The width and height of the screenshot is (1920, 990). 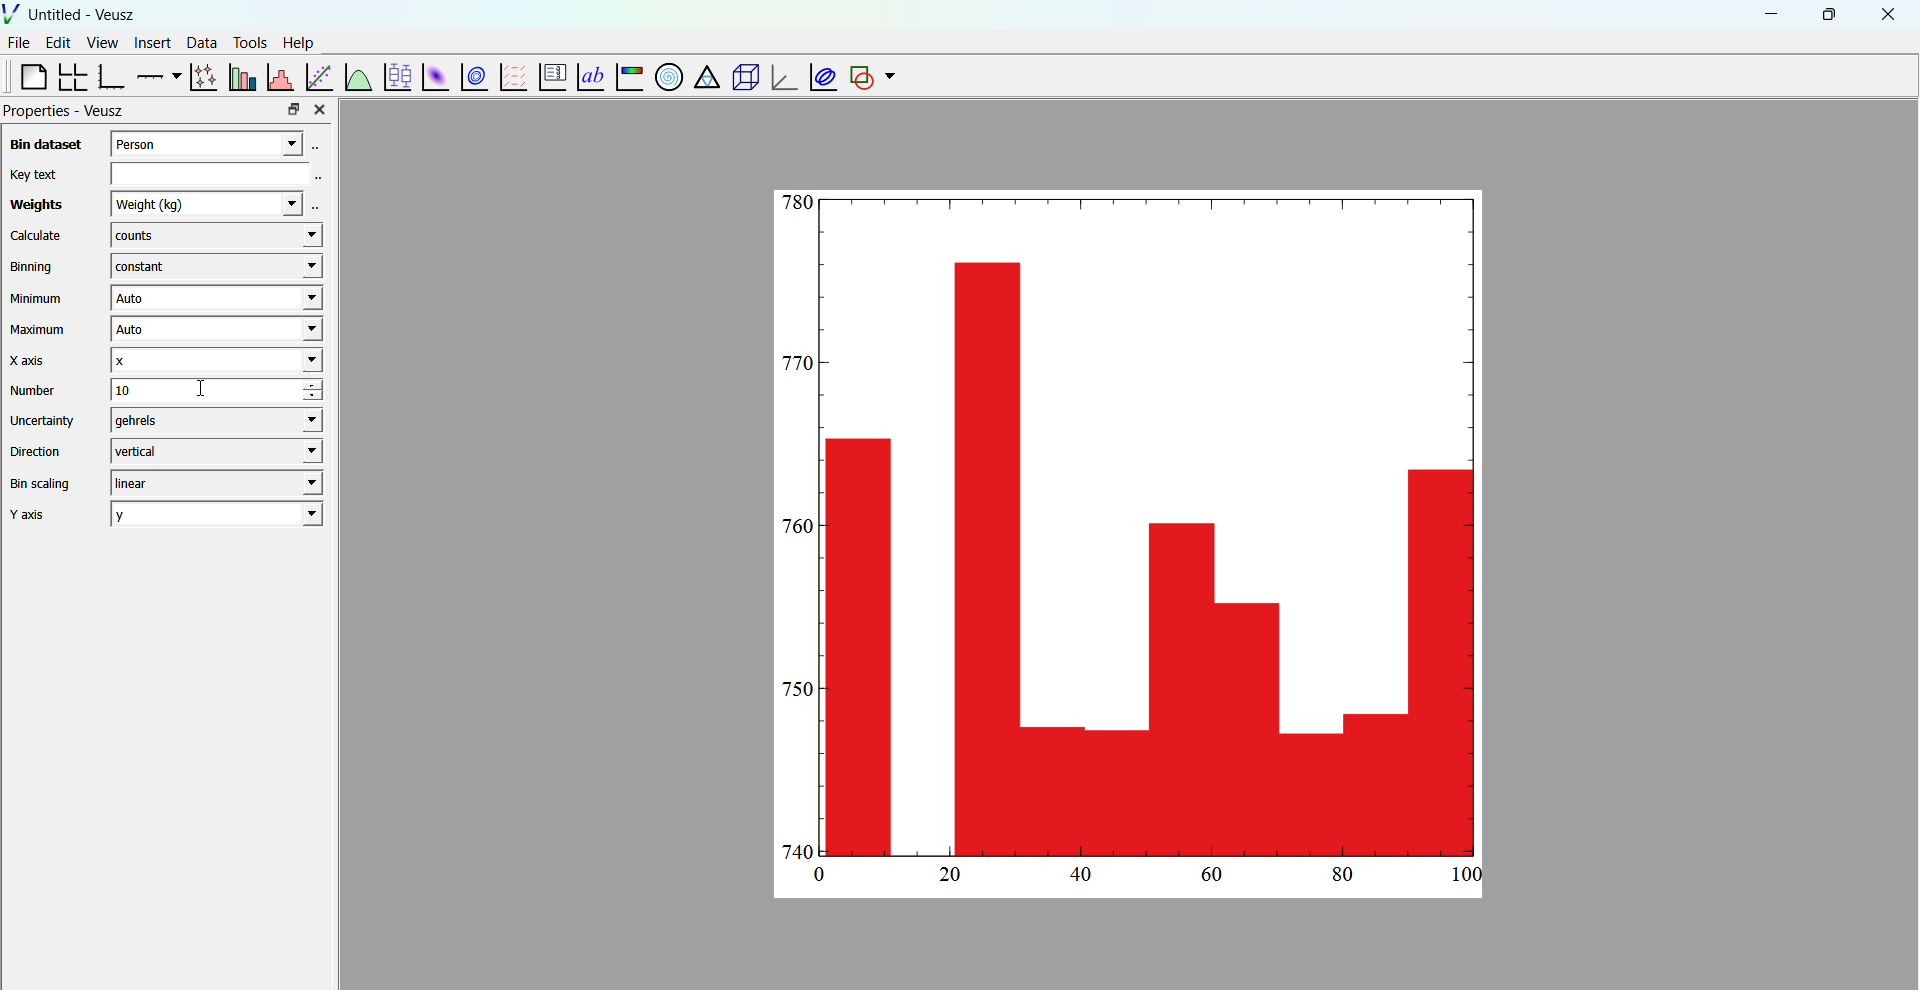 What do you see at coordinates (319, 76) in the screenshot?
I see `fit a function to a date` at bounding box center [319, 76].